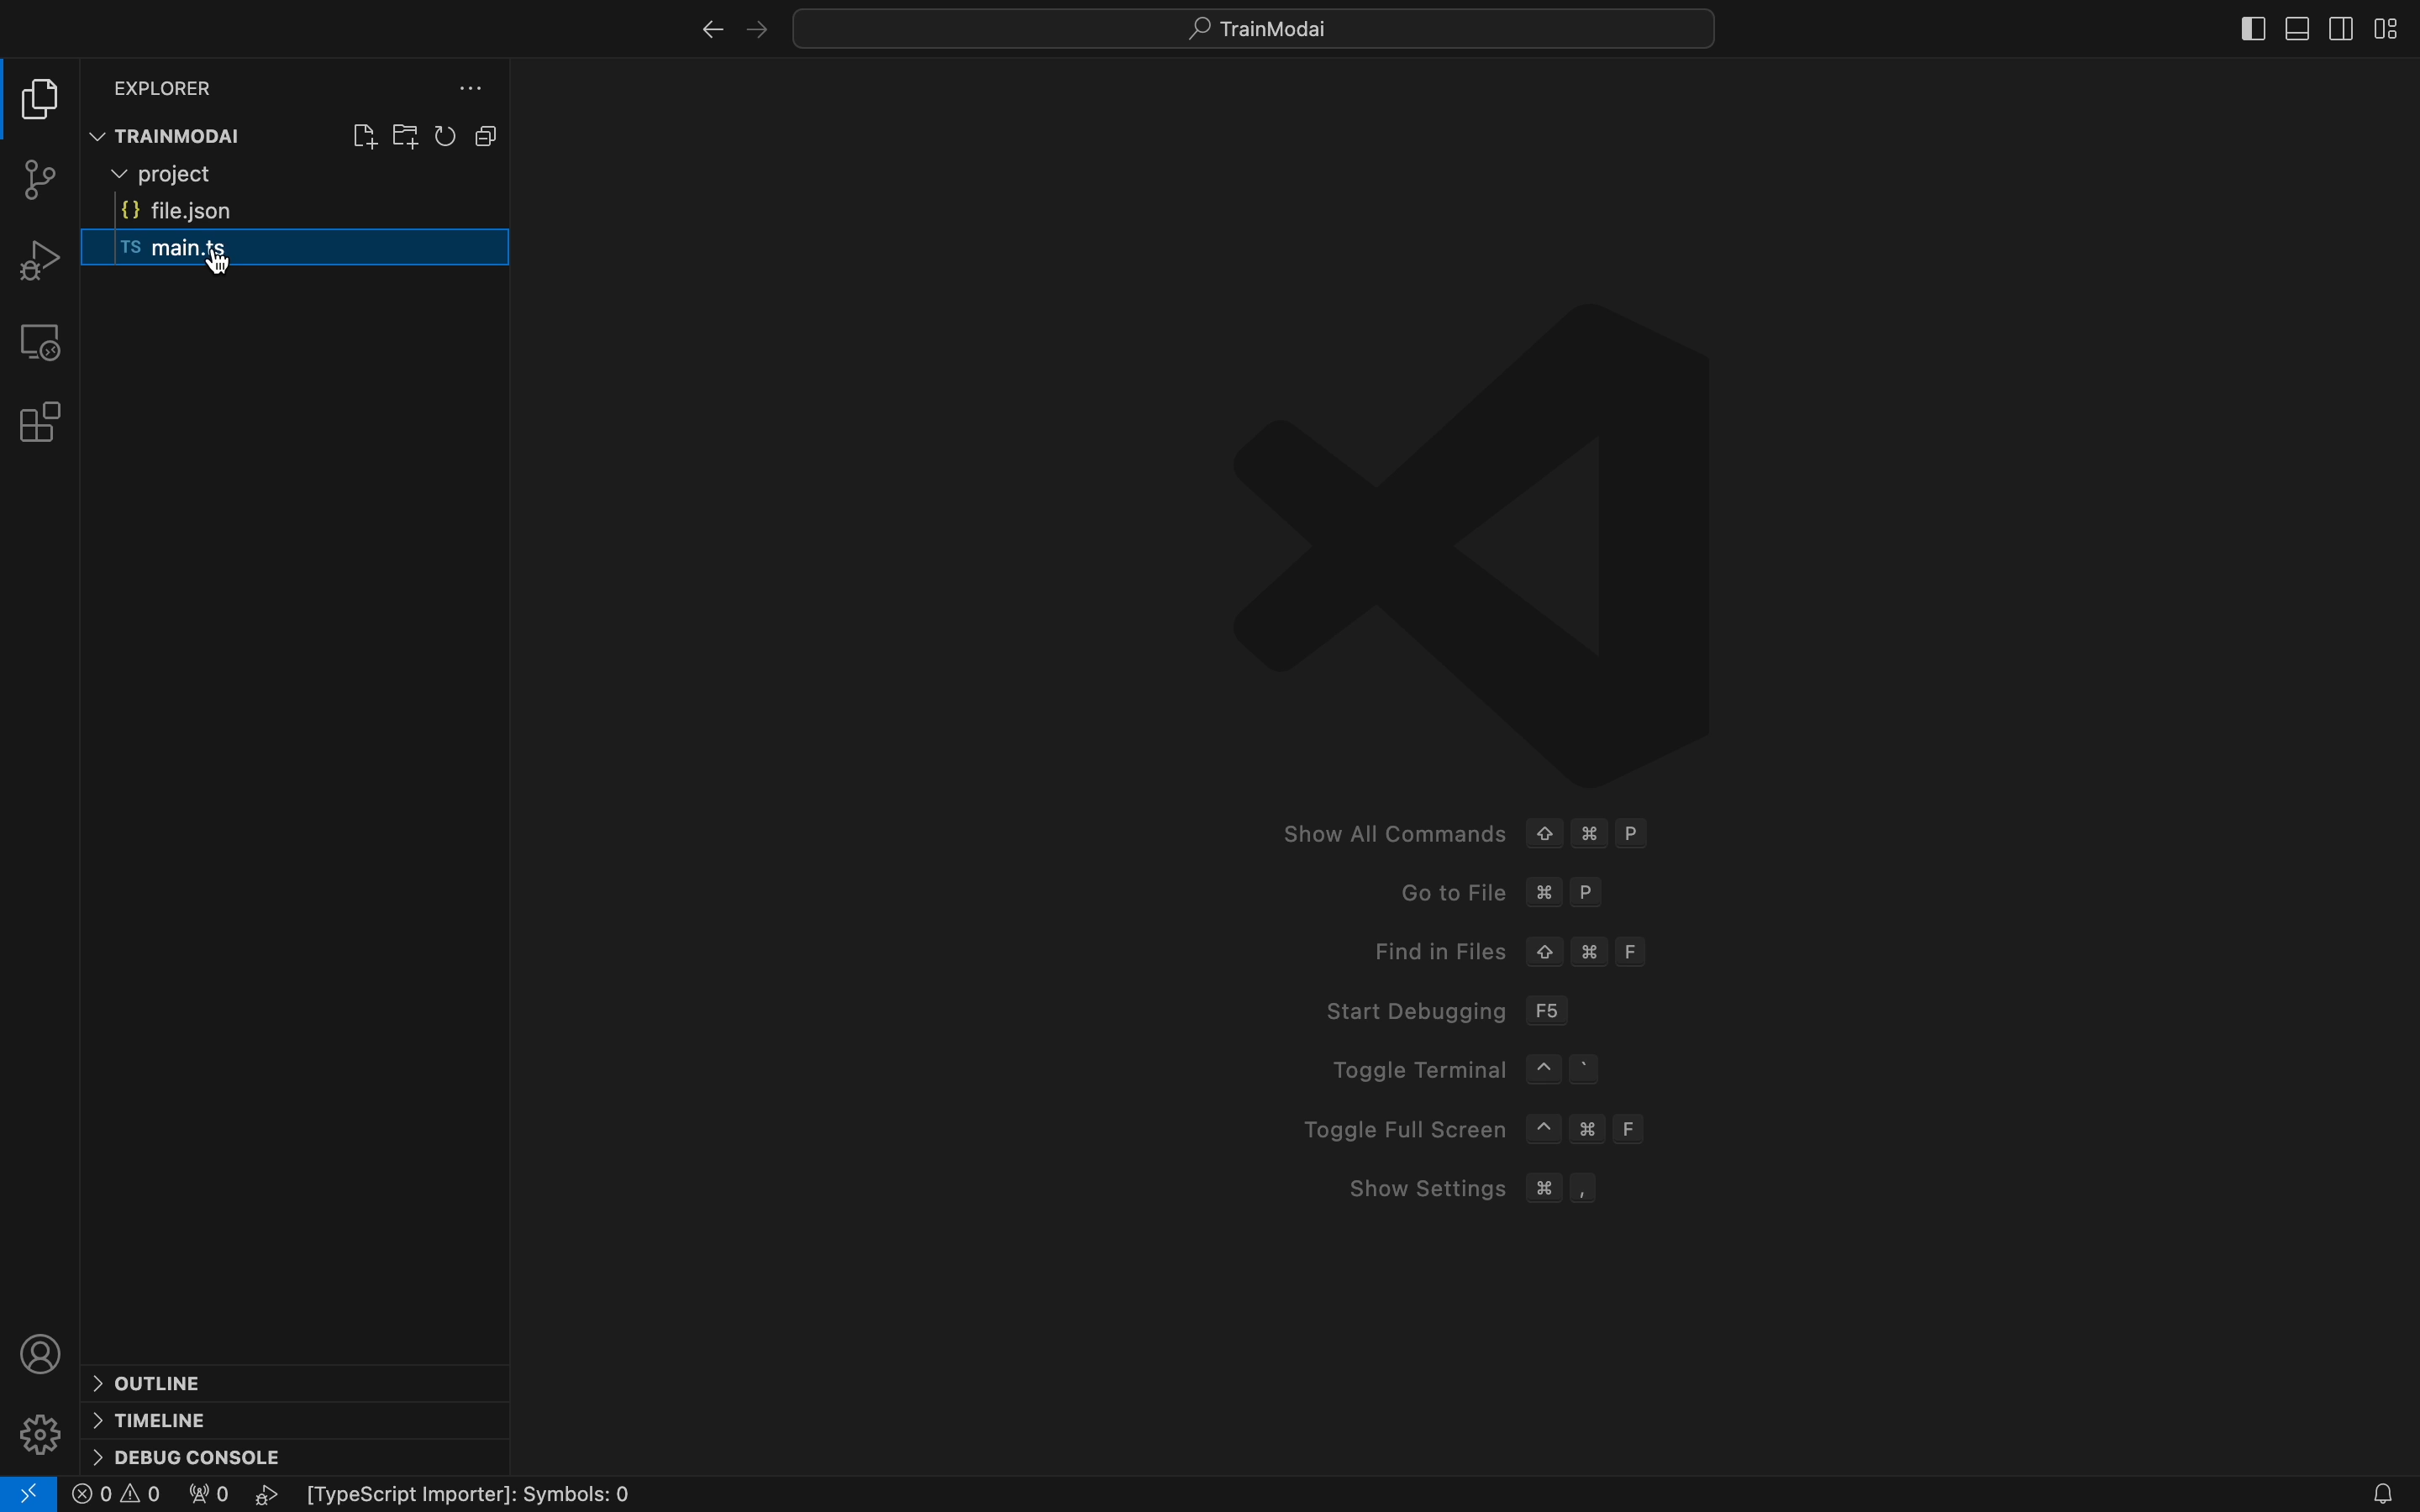 This screenshot has height=1512, width=2420. What do you see at coordinates (2242, 29) in the screenshot?
I see `slidebar` at bounding box center [2242, 29].